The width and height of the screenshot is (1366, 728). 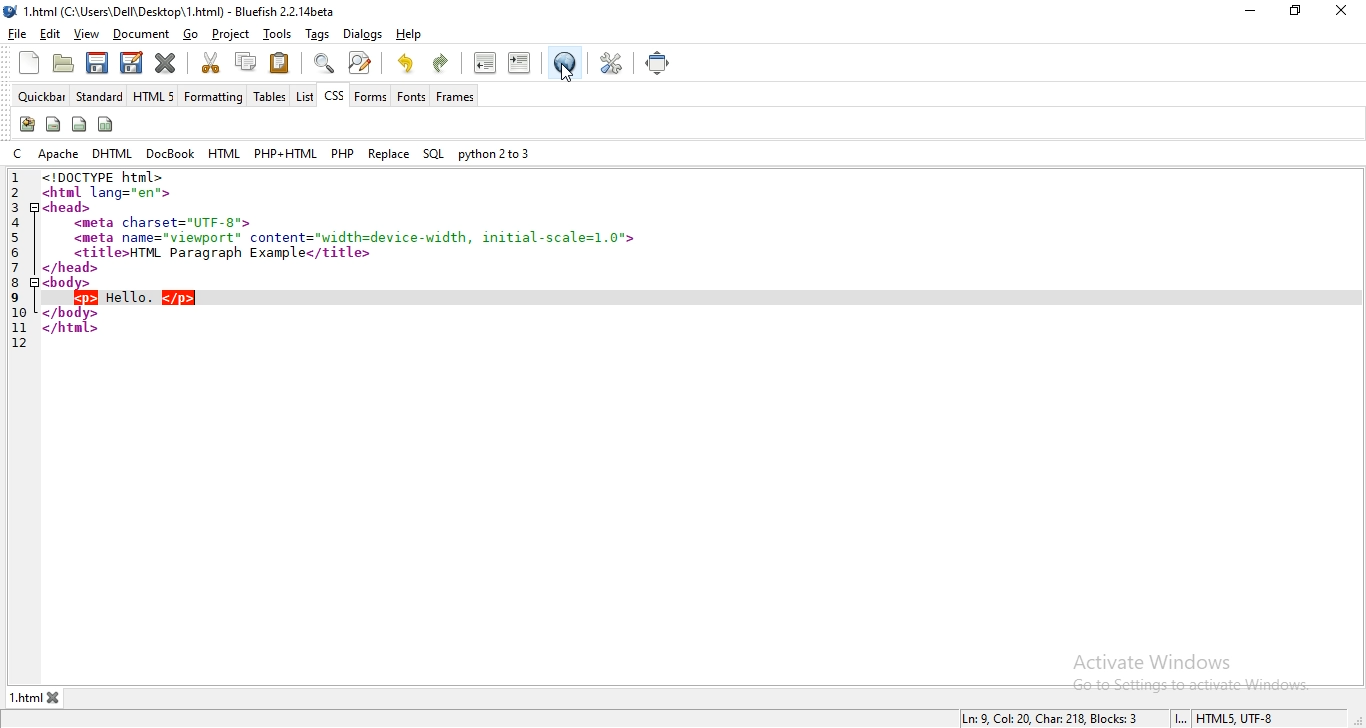 I want to click on <html lang="en">, so click(x=110, y=192).